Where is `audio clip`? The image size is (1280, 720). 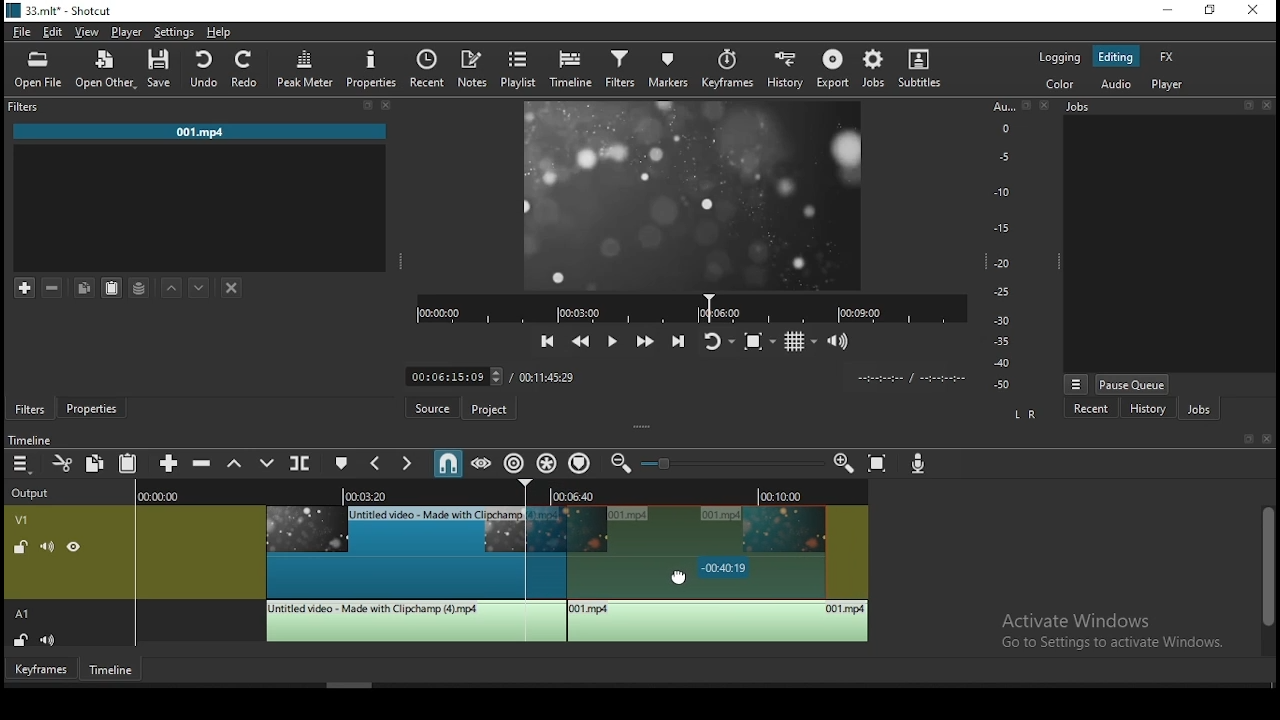 audio clip is located at coordinates (414, 621).